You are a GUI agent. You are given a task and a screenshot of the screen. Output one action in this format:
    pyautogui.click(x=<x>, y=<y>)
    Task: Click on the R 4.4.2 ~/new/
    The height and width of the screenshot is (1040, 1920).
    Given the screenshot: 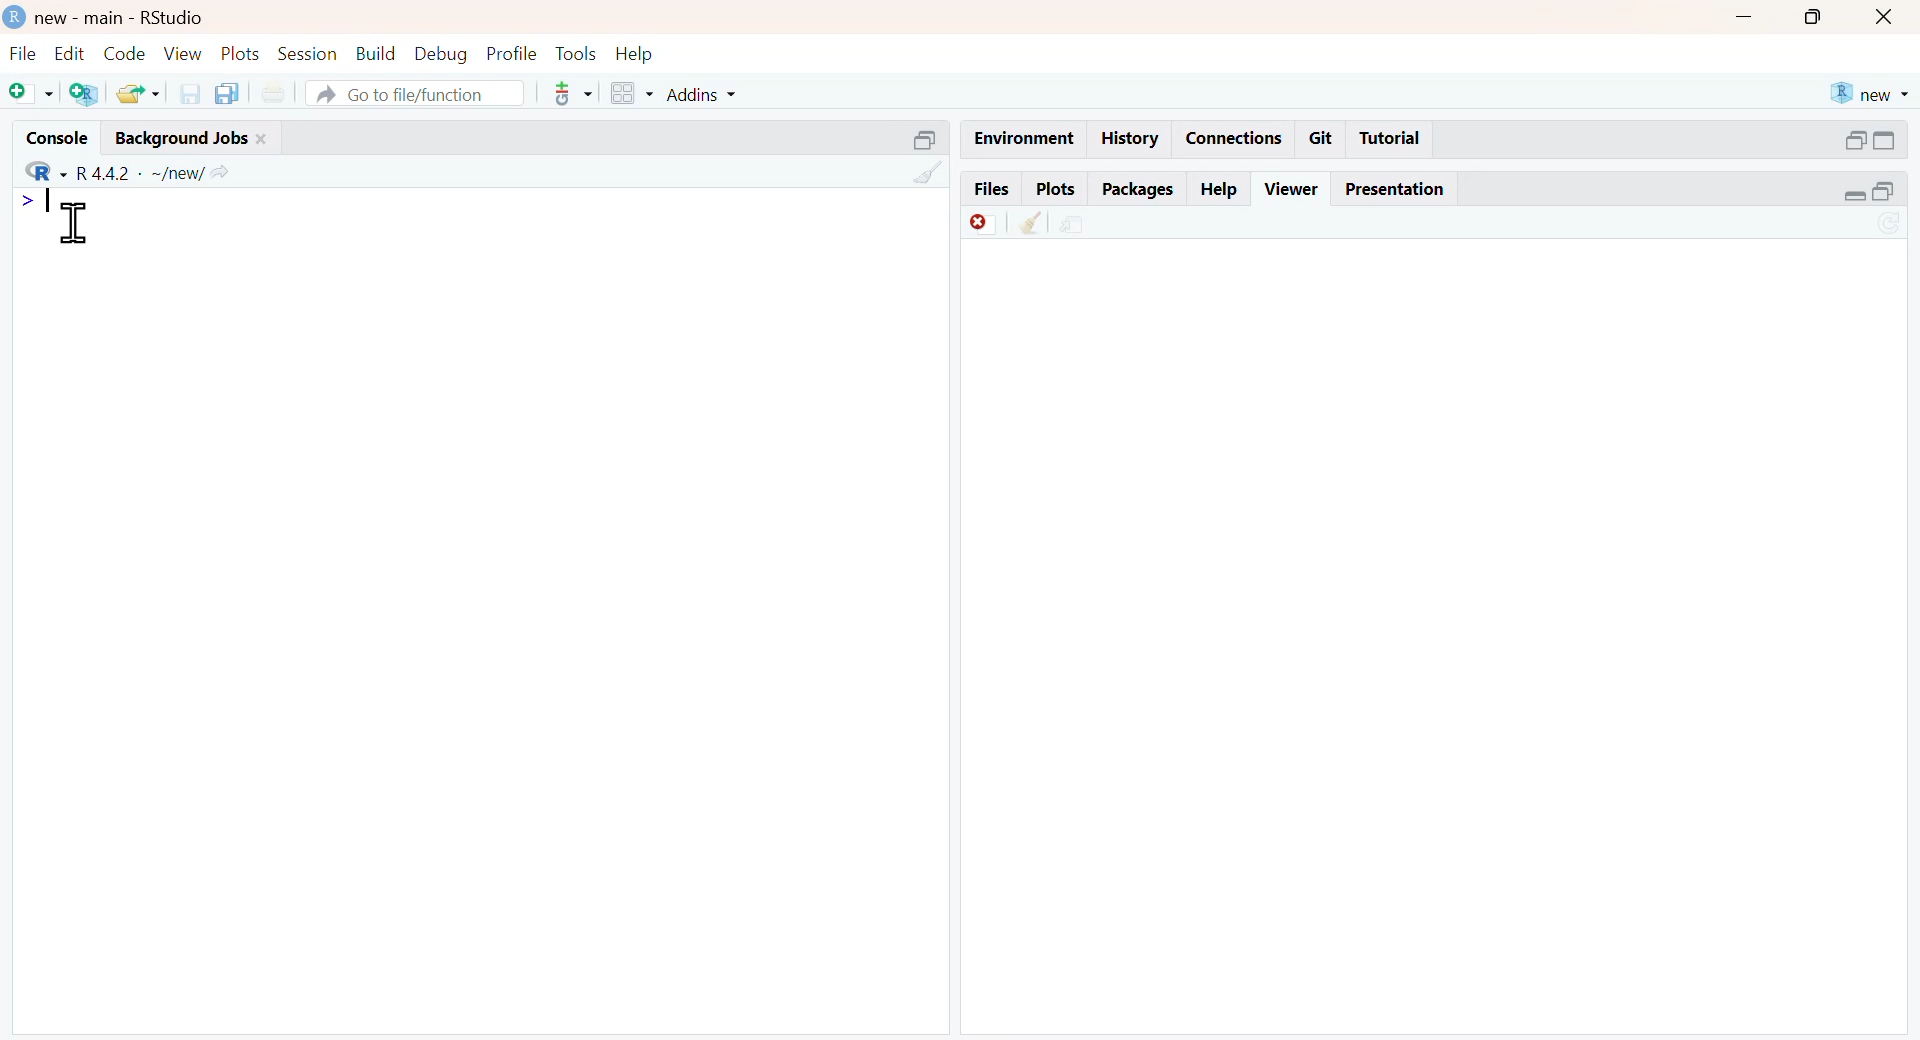 What is the action you would take?
    pyautogui.click(x=140, y=173)
    